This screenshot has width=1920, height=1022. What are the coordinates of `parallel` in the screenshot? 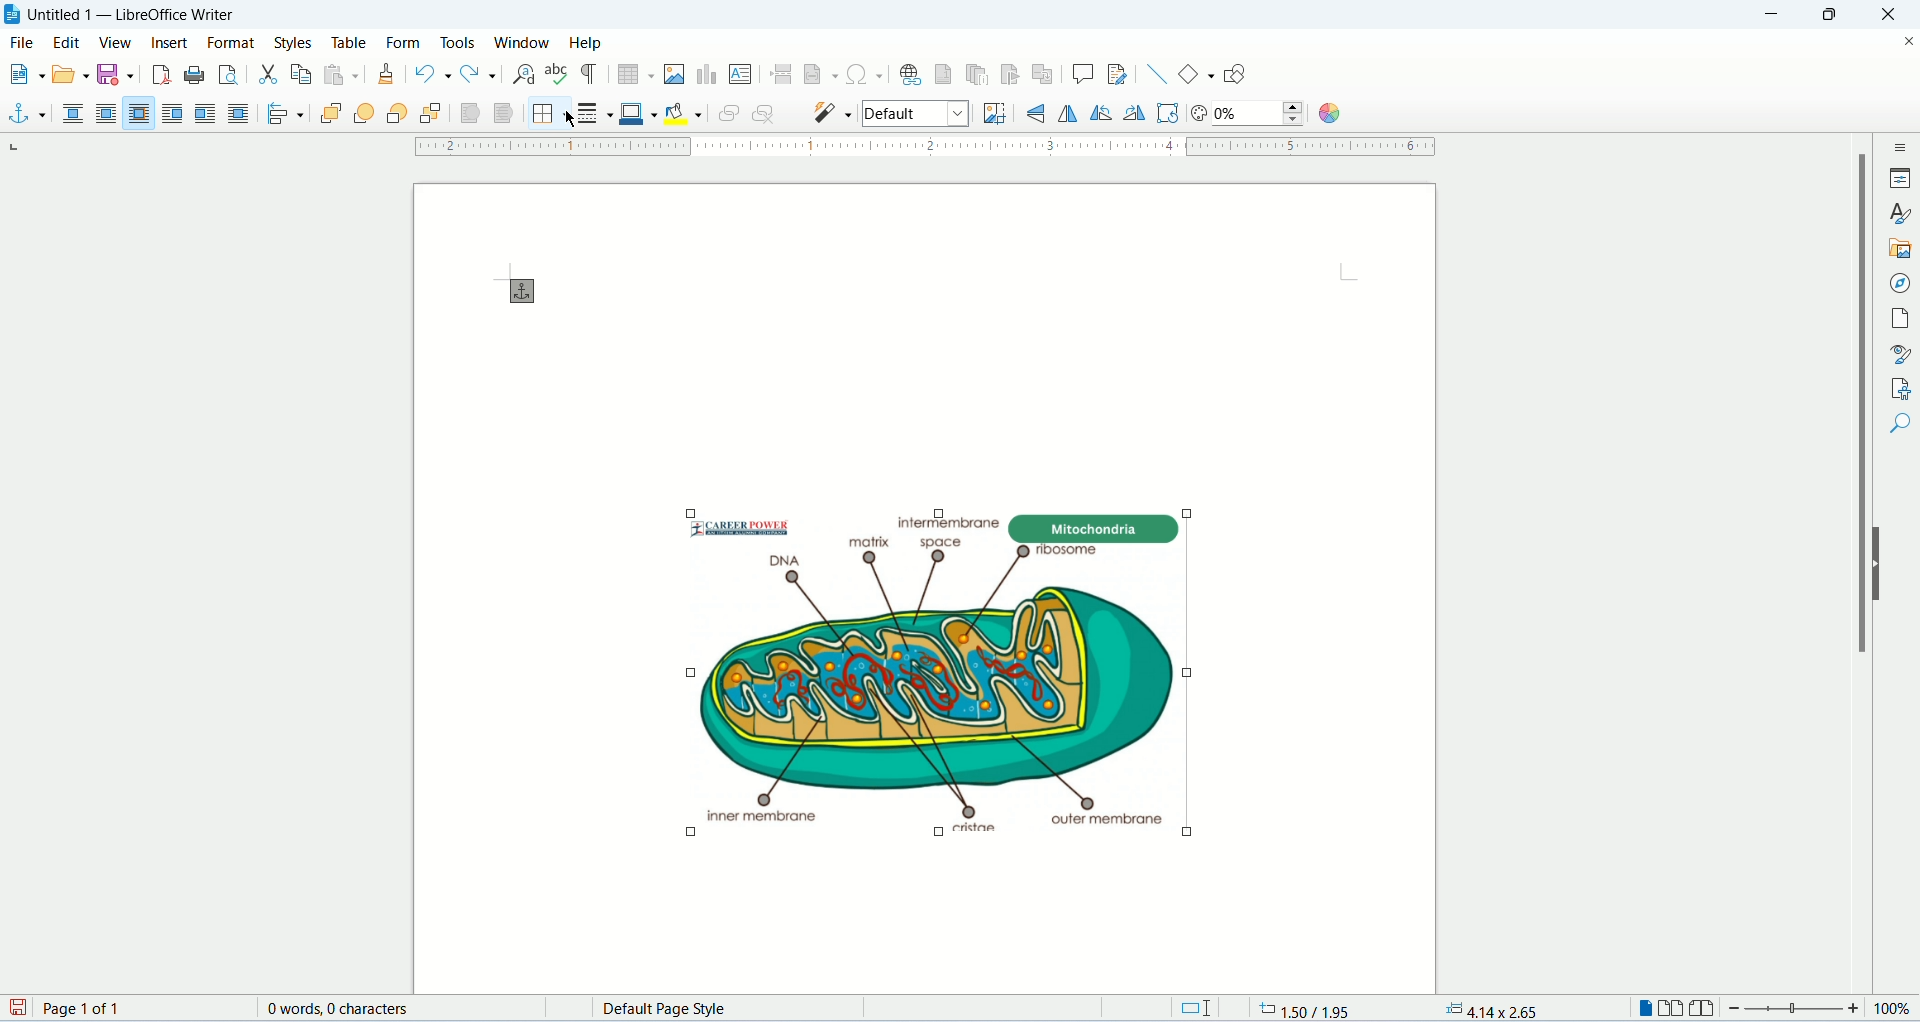 It's located at (110, 114).